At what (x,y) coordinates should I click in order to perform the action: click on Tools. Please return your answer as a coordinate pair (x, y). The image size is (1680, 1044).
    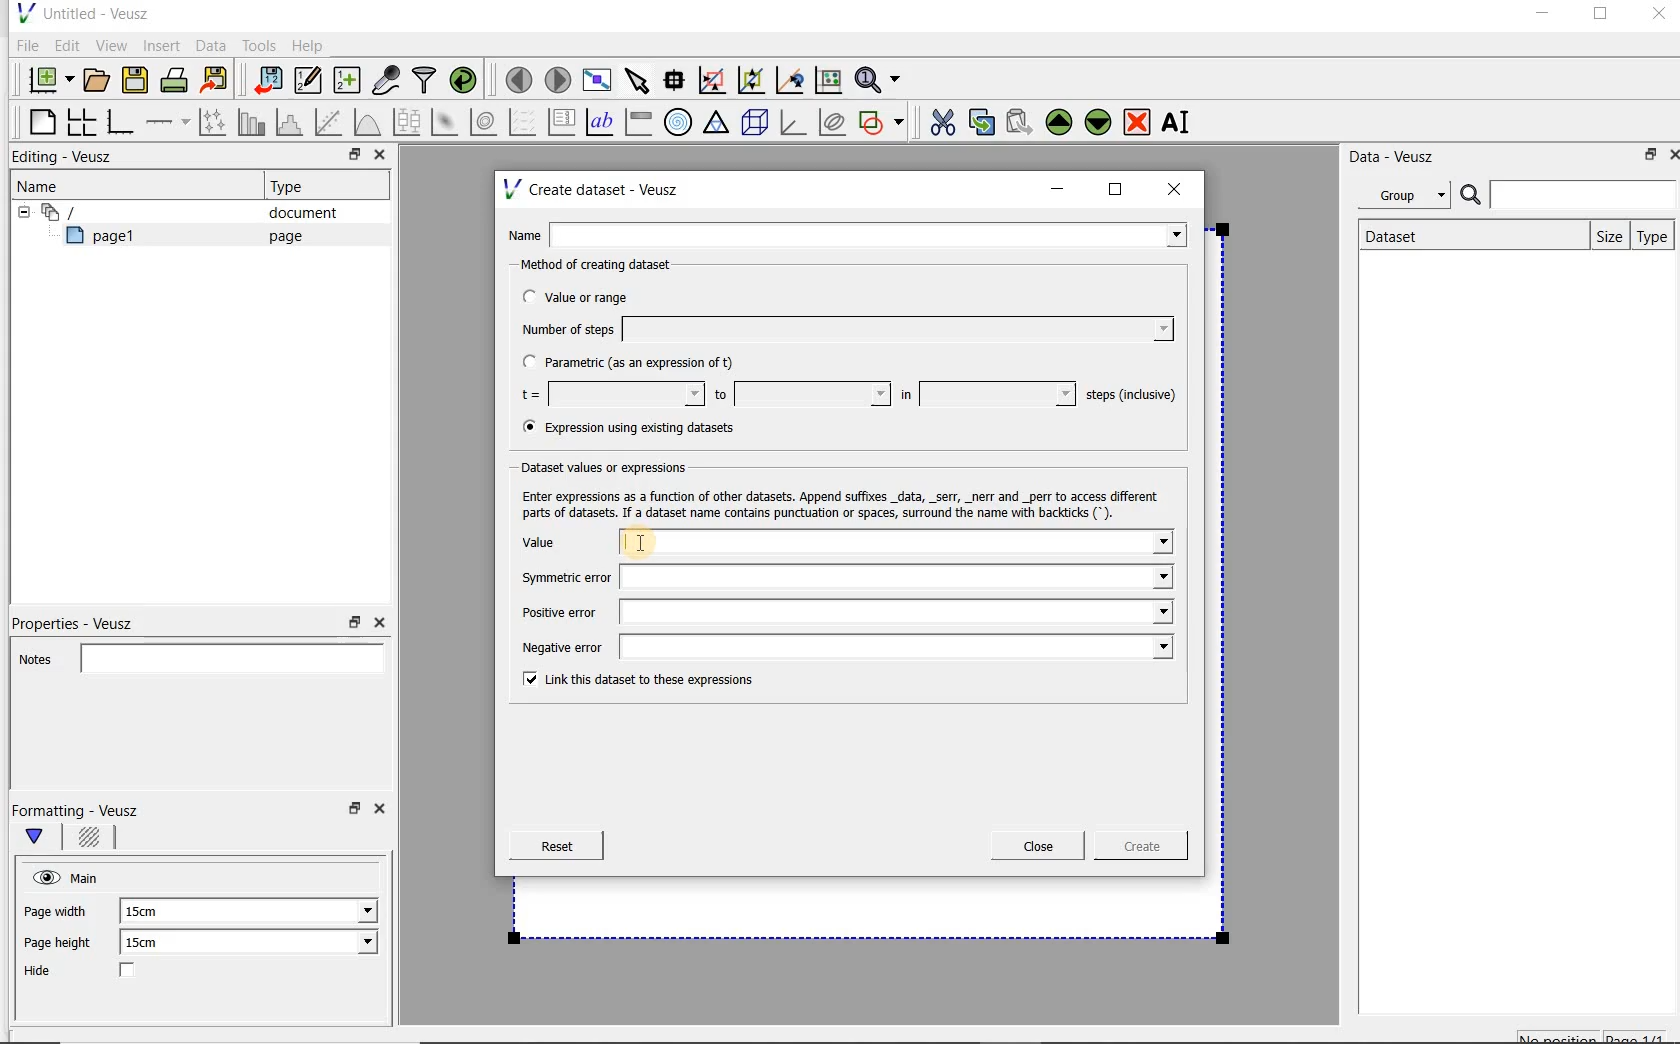
    Looking at the image, I should click on (257, 46).